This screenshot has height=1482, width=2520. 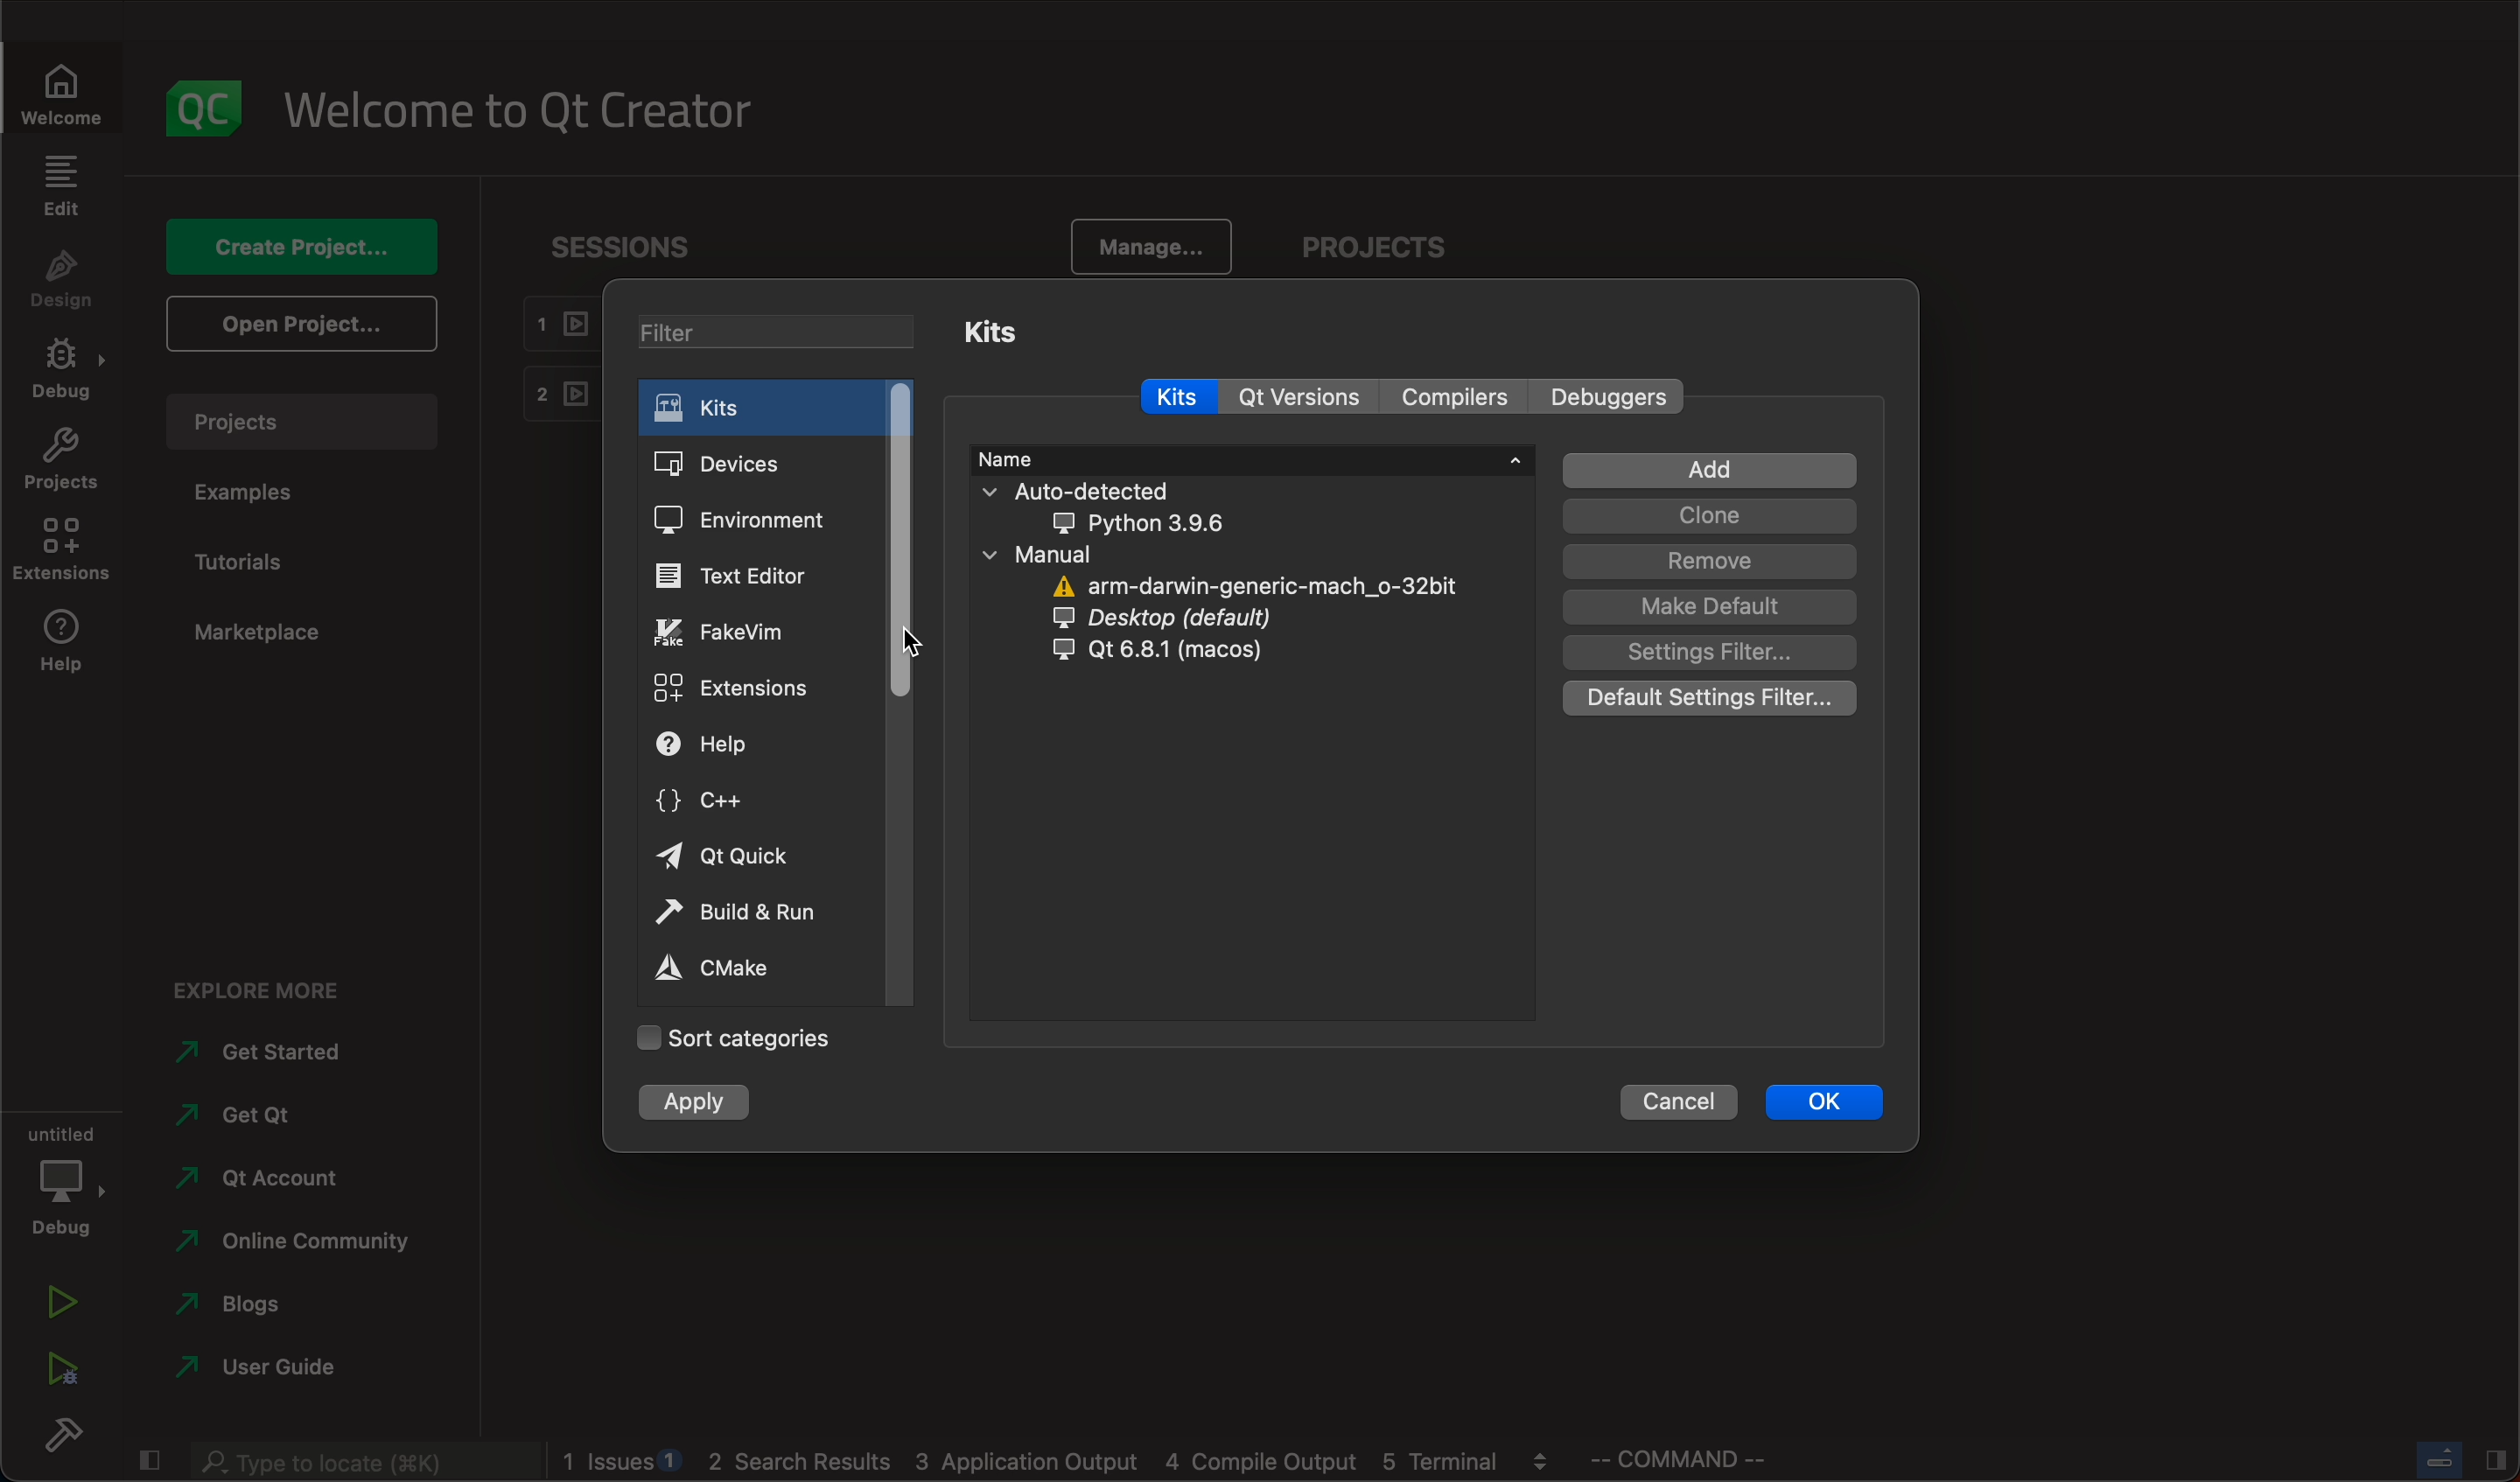 What do you see at coordinates (1451, 397) in the screenshot?
I see `compilers` at bounding box center [1451, 397].